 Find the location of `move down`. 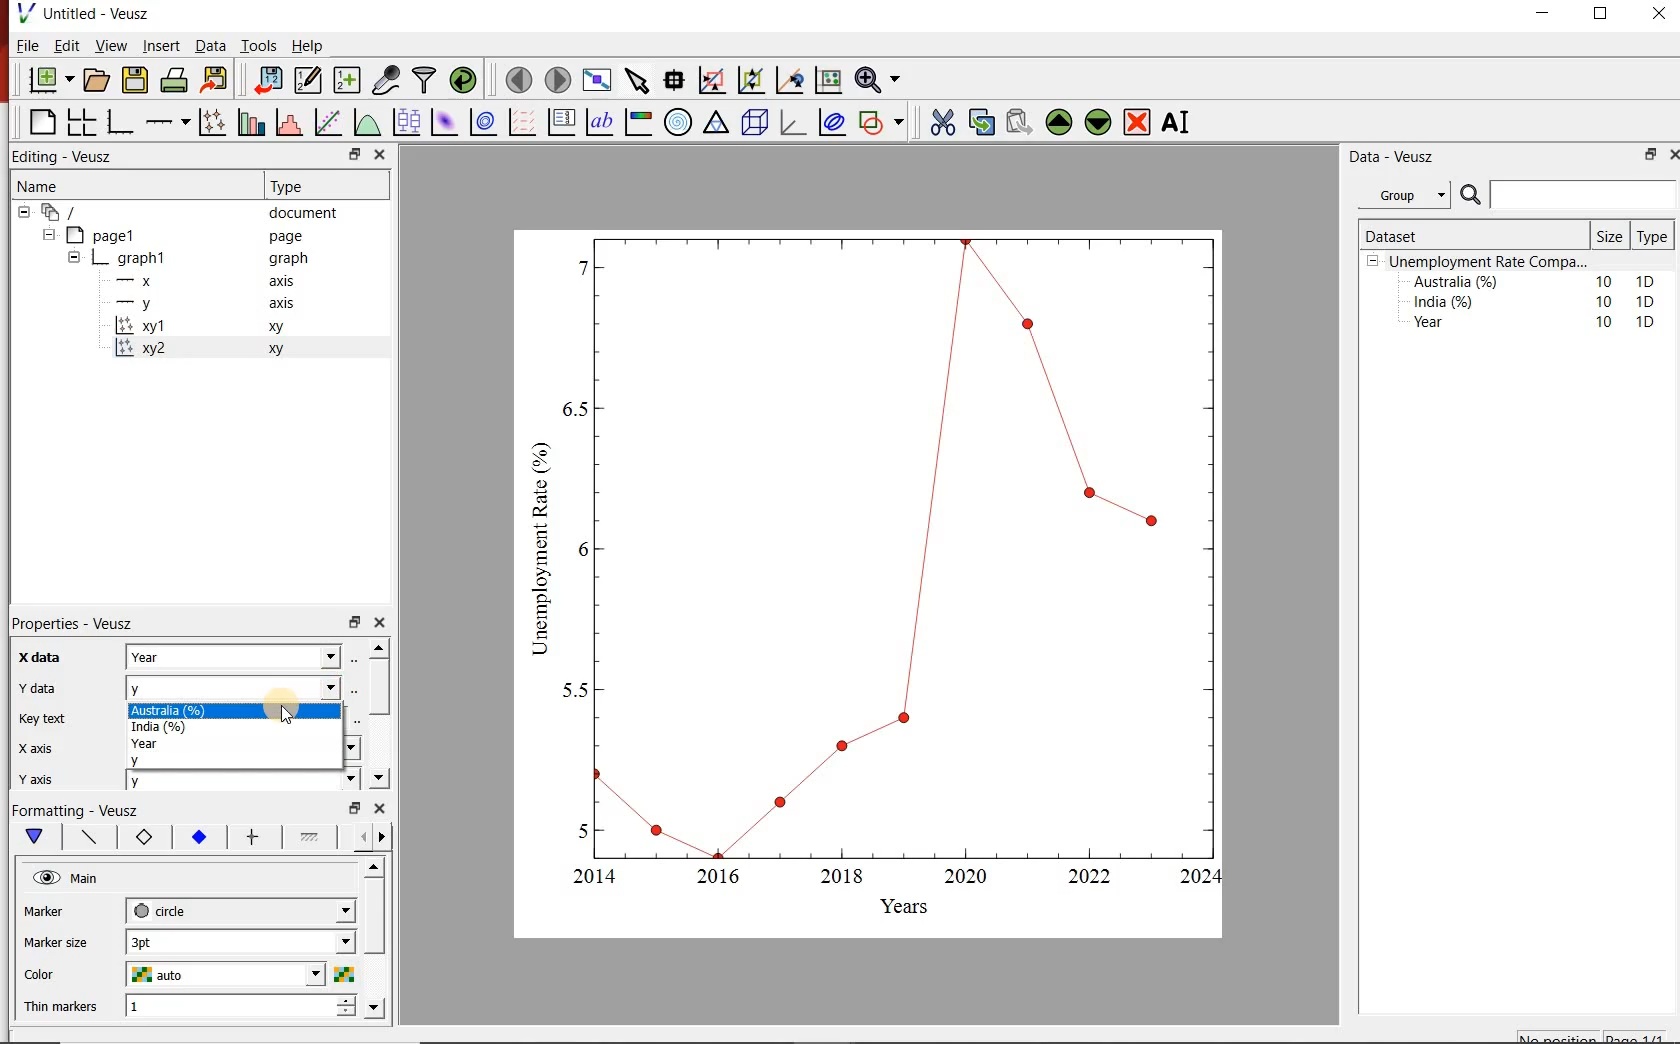

move down is located at coordinates (378, 777).